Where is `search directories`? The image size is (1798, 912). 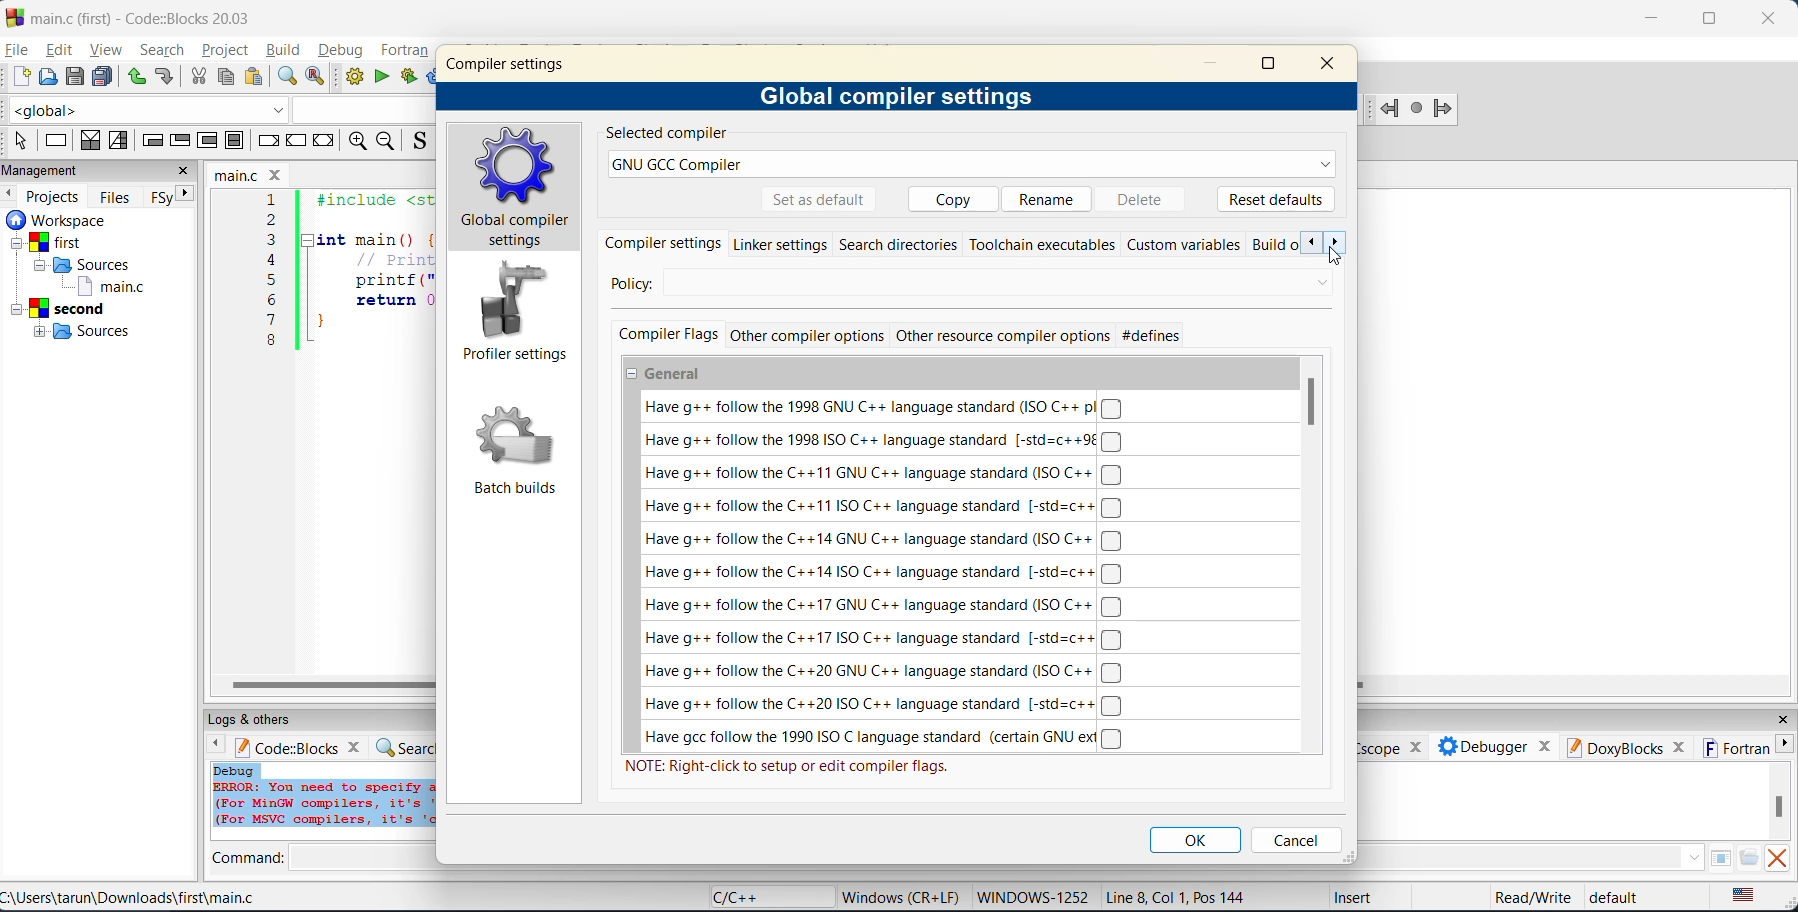 search directories is located at coordinates (898, 244).